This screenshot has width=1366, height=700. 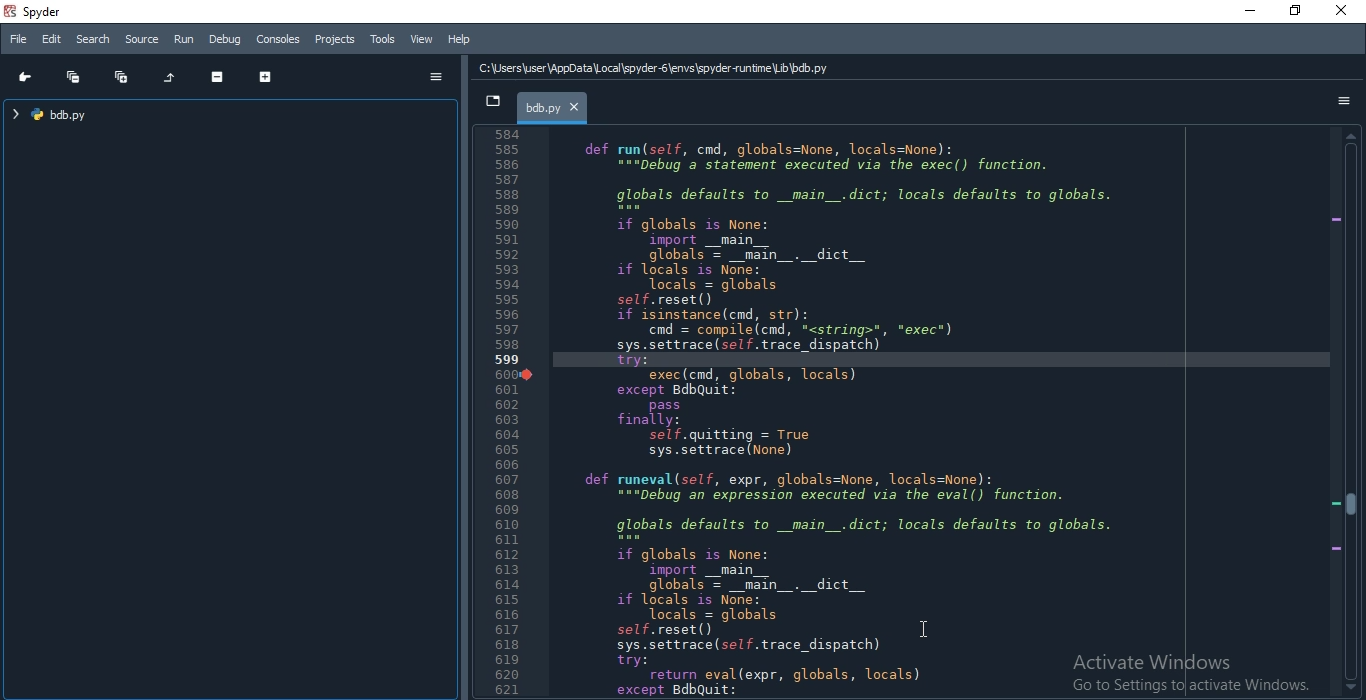 I want to click on Expand all, so click(x=122, y=76).